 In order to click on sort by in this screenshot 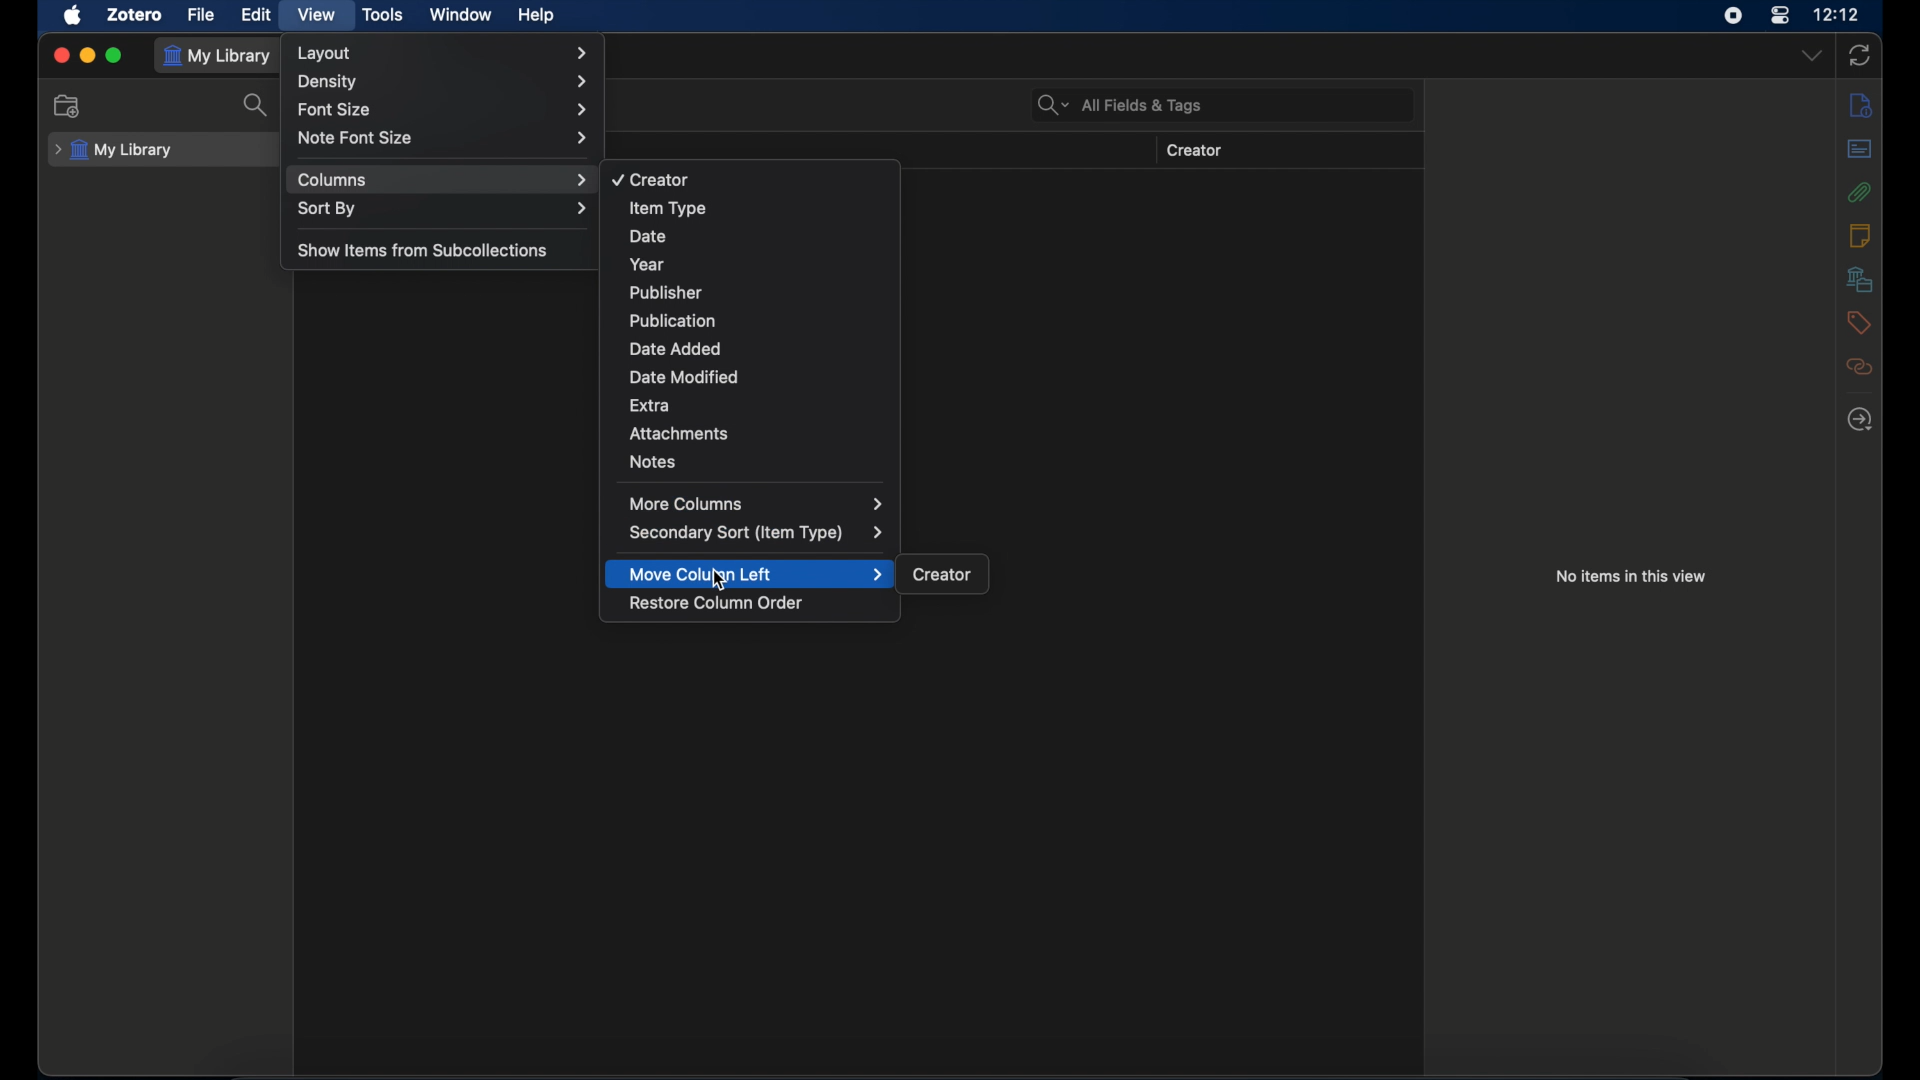, I will do `click(443, 208)`.